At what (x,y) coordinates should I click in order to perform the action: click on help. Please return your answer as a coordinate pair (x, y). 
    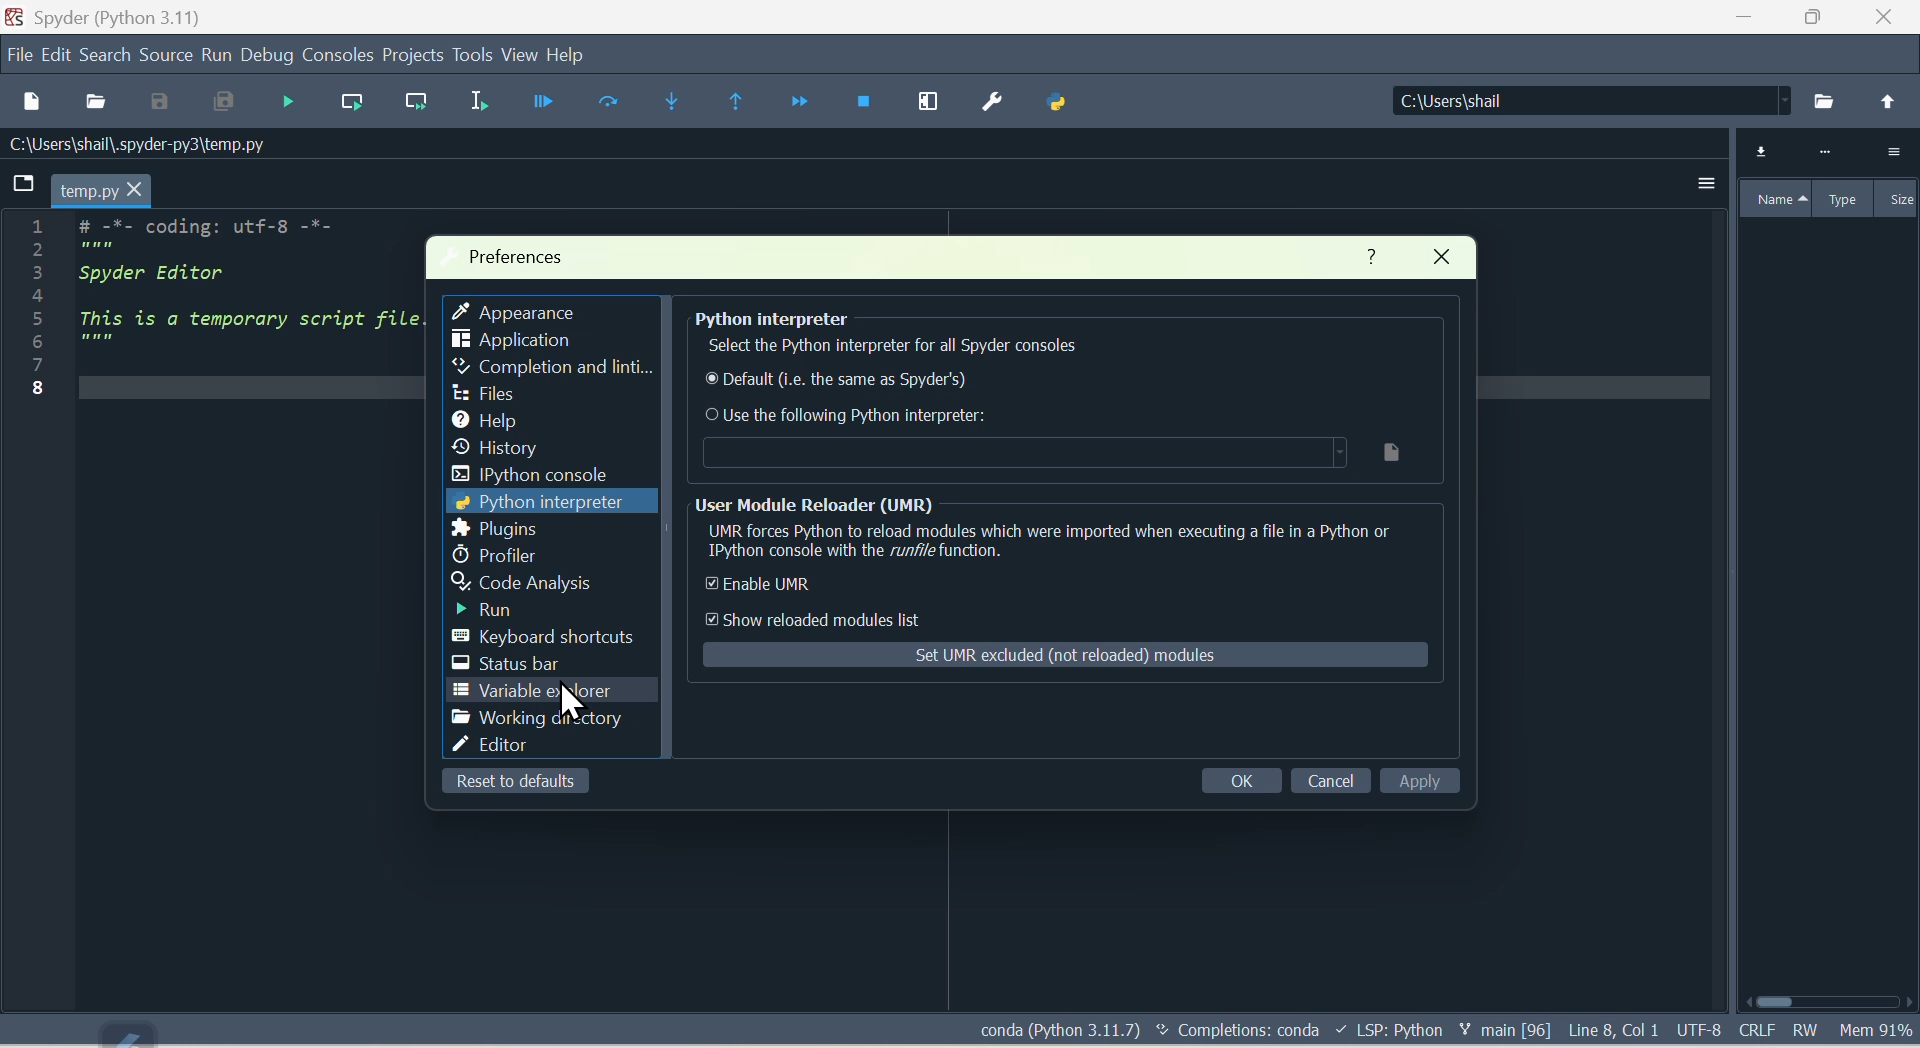
    Looking at the image, I should click on (1367, 256).